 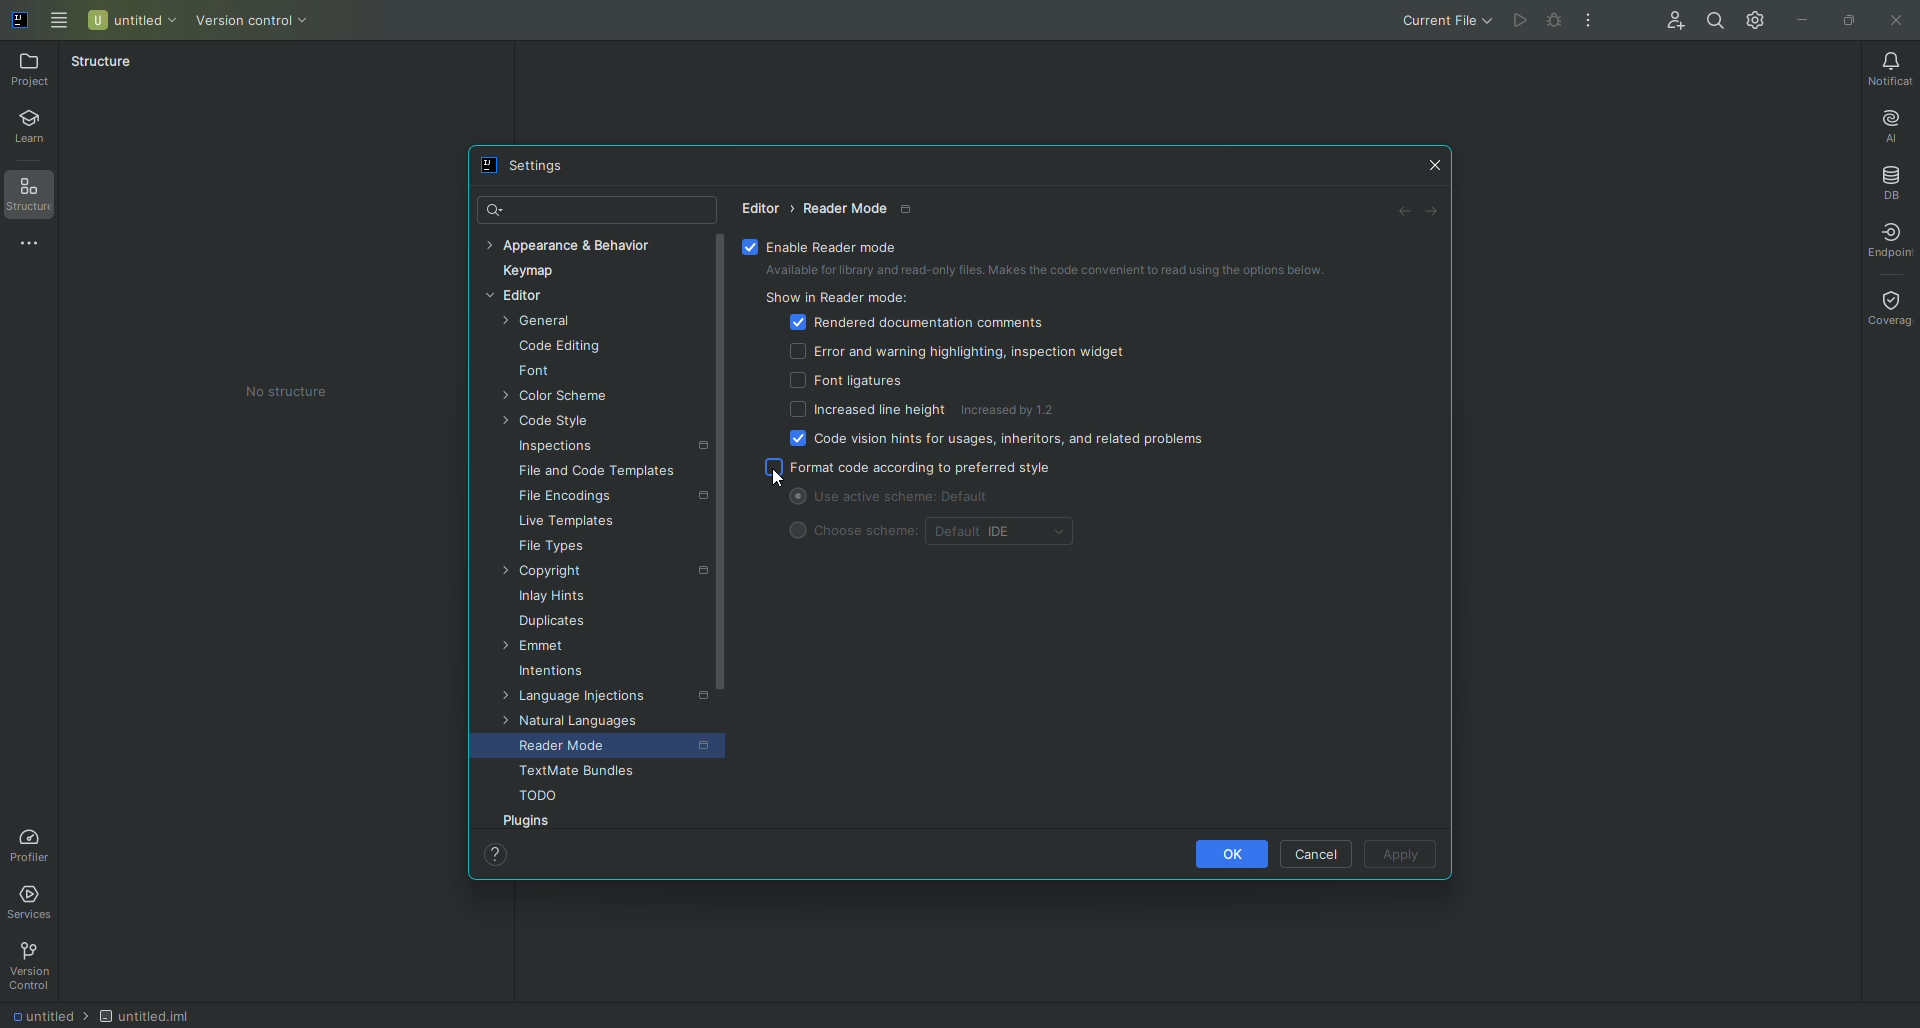 I want to click on Cannot run file, so click(x=1519, y=20).